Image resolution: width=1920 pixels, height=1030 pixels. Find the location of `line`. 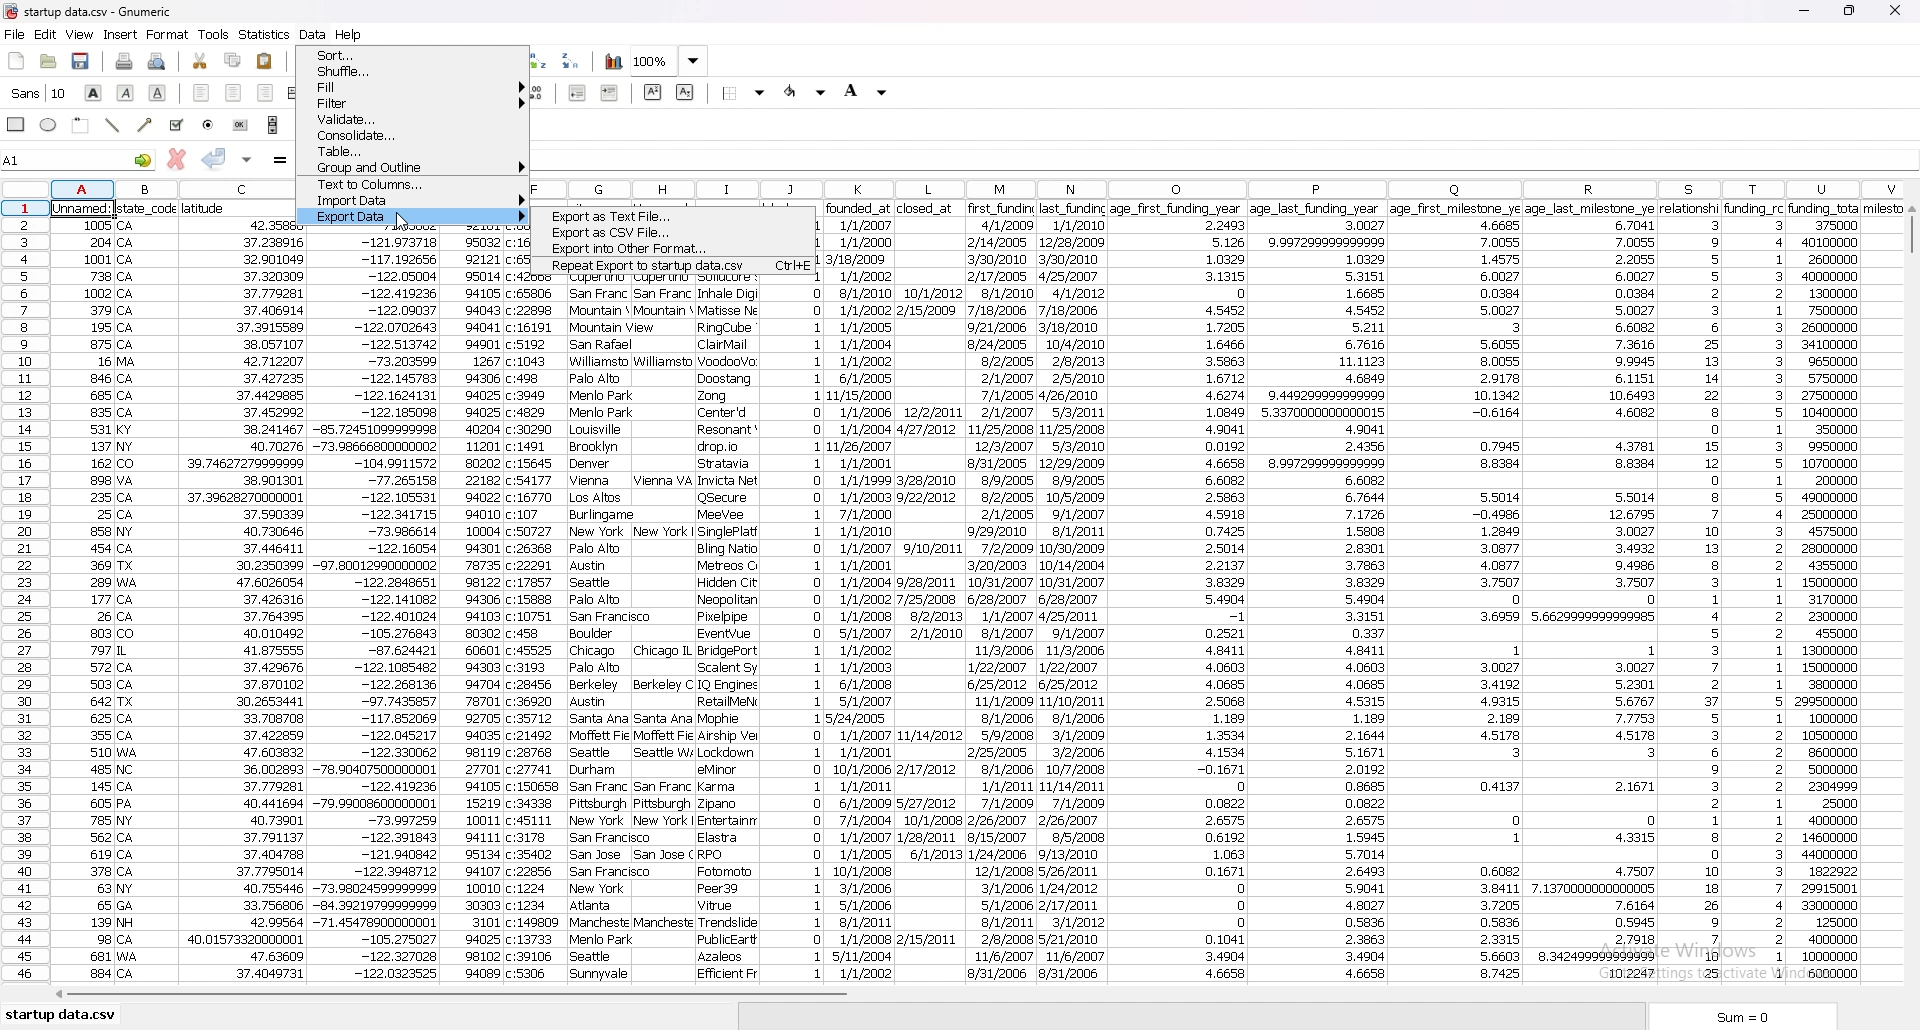

line is located at coordinates (115, 124).